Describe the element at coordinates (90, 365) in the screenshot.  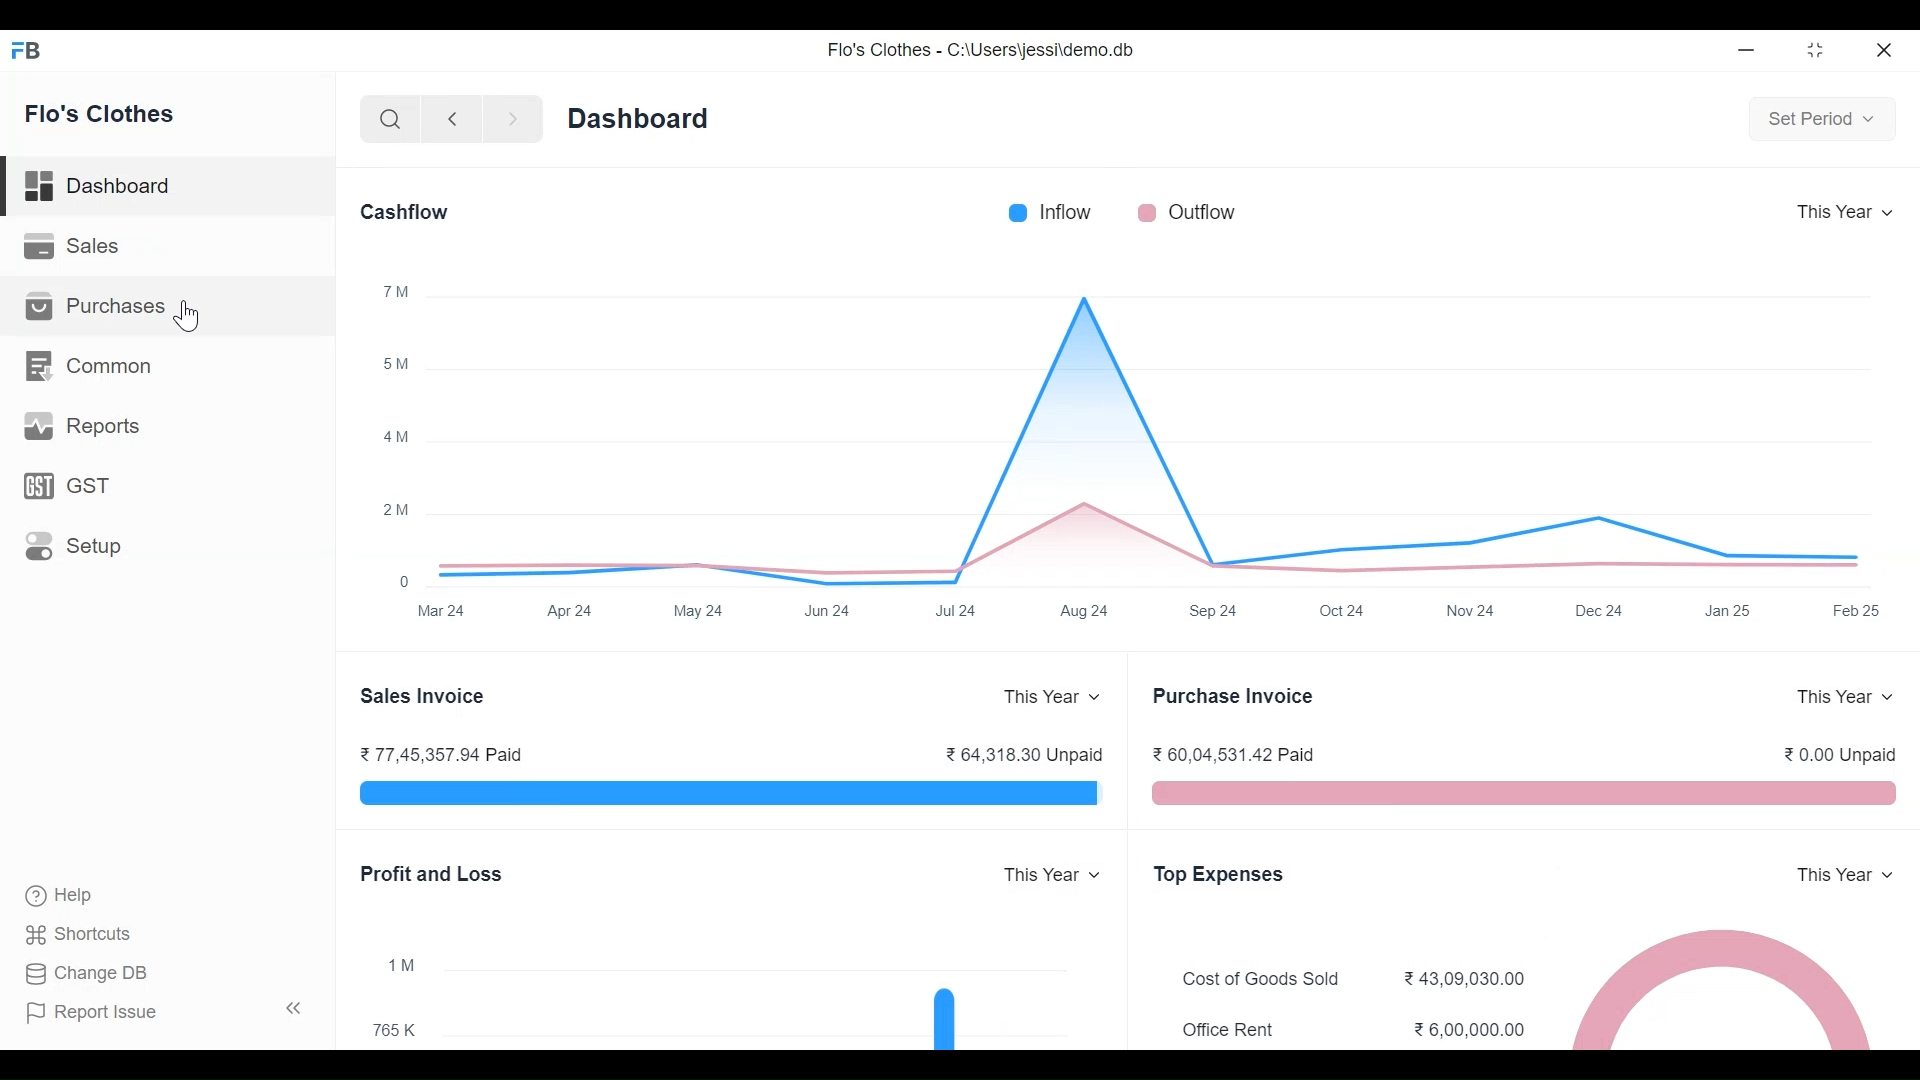
I see `Common` at that location.